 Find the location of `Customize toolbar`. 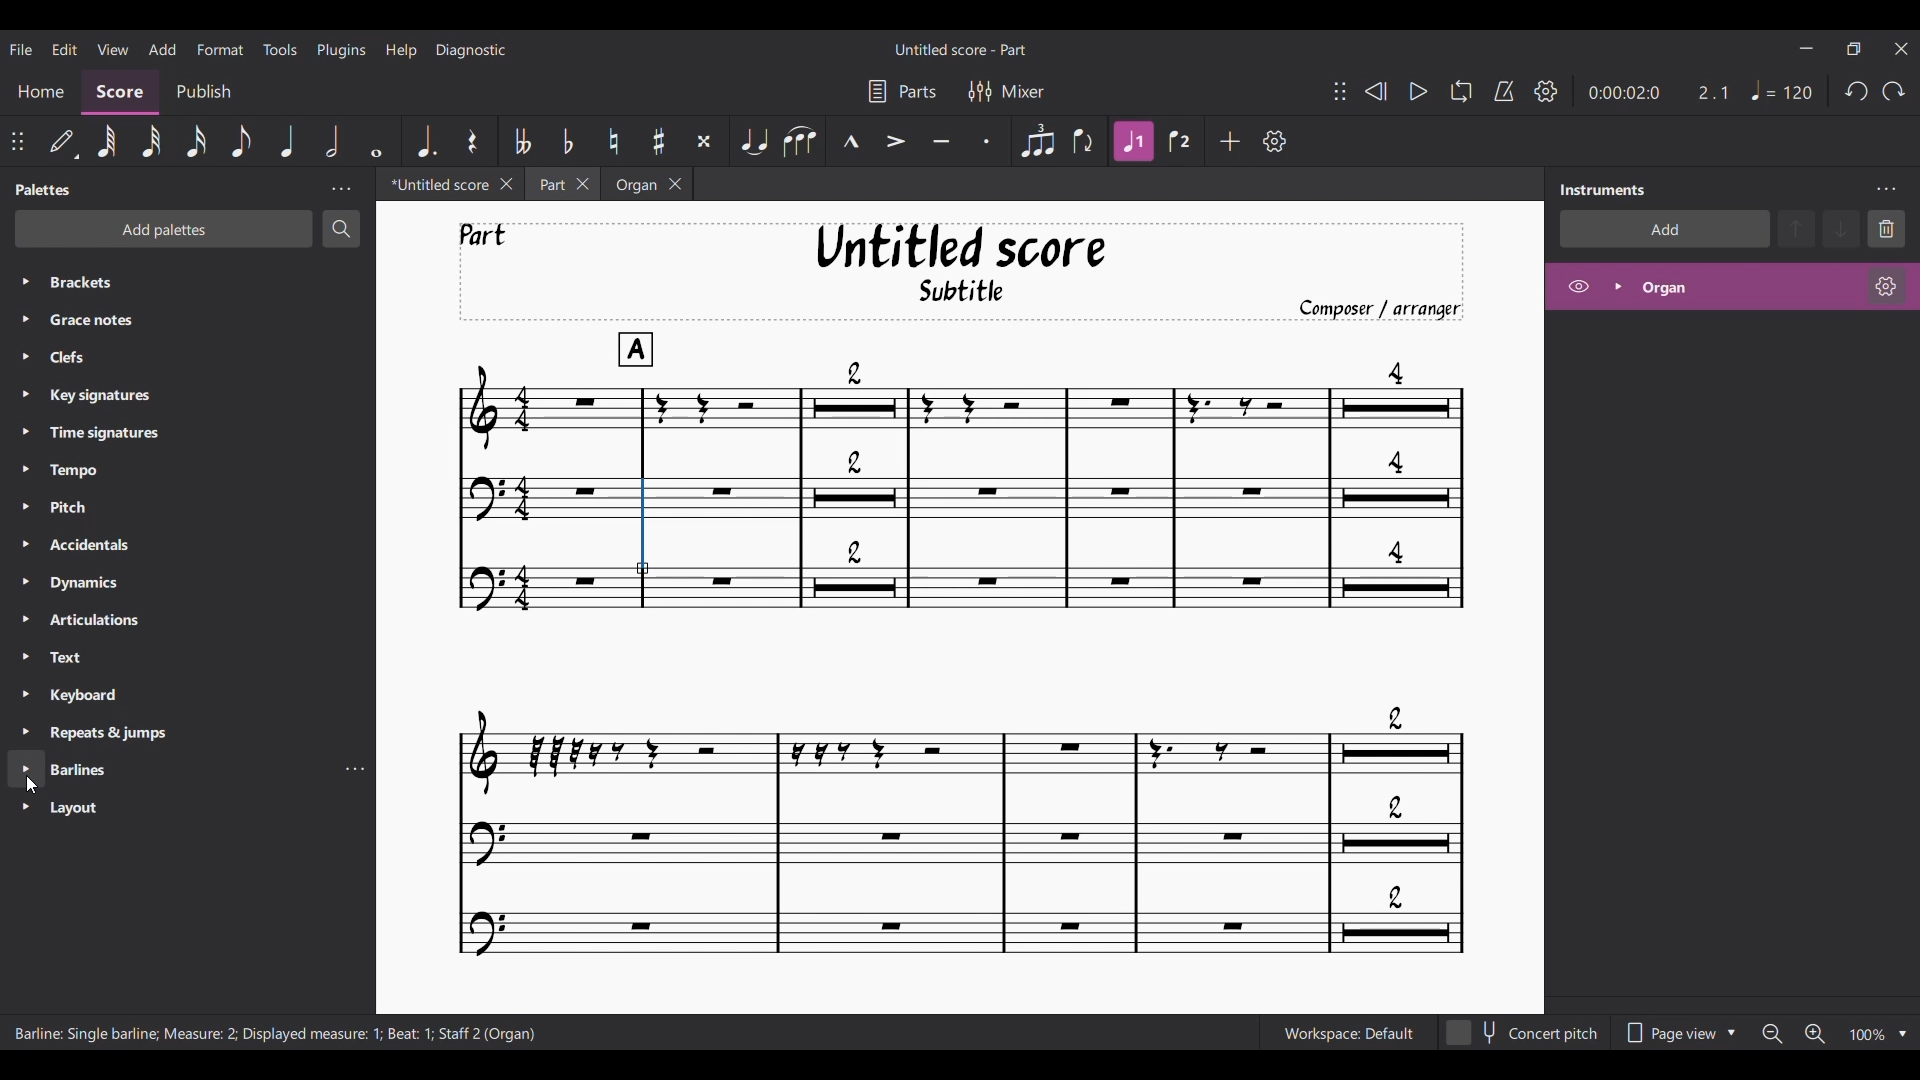

Customize toolbar is located at coordinates (1274, 140).